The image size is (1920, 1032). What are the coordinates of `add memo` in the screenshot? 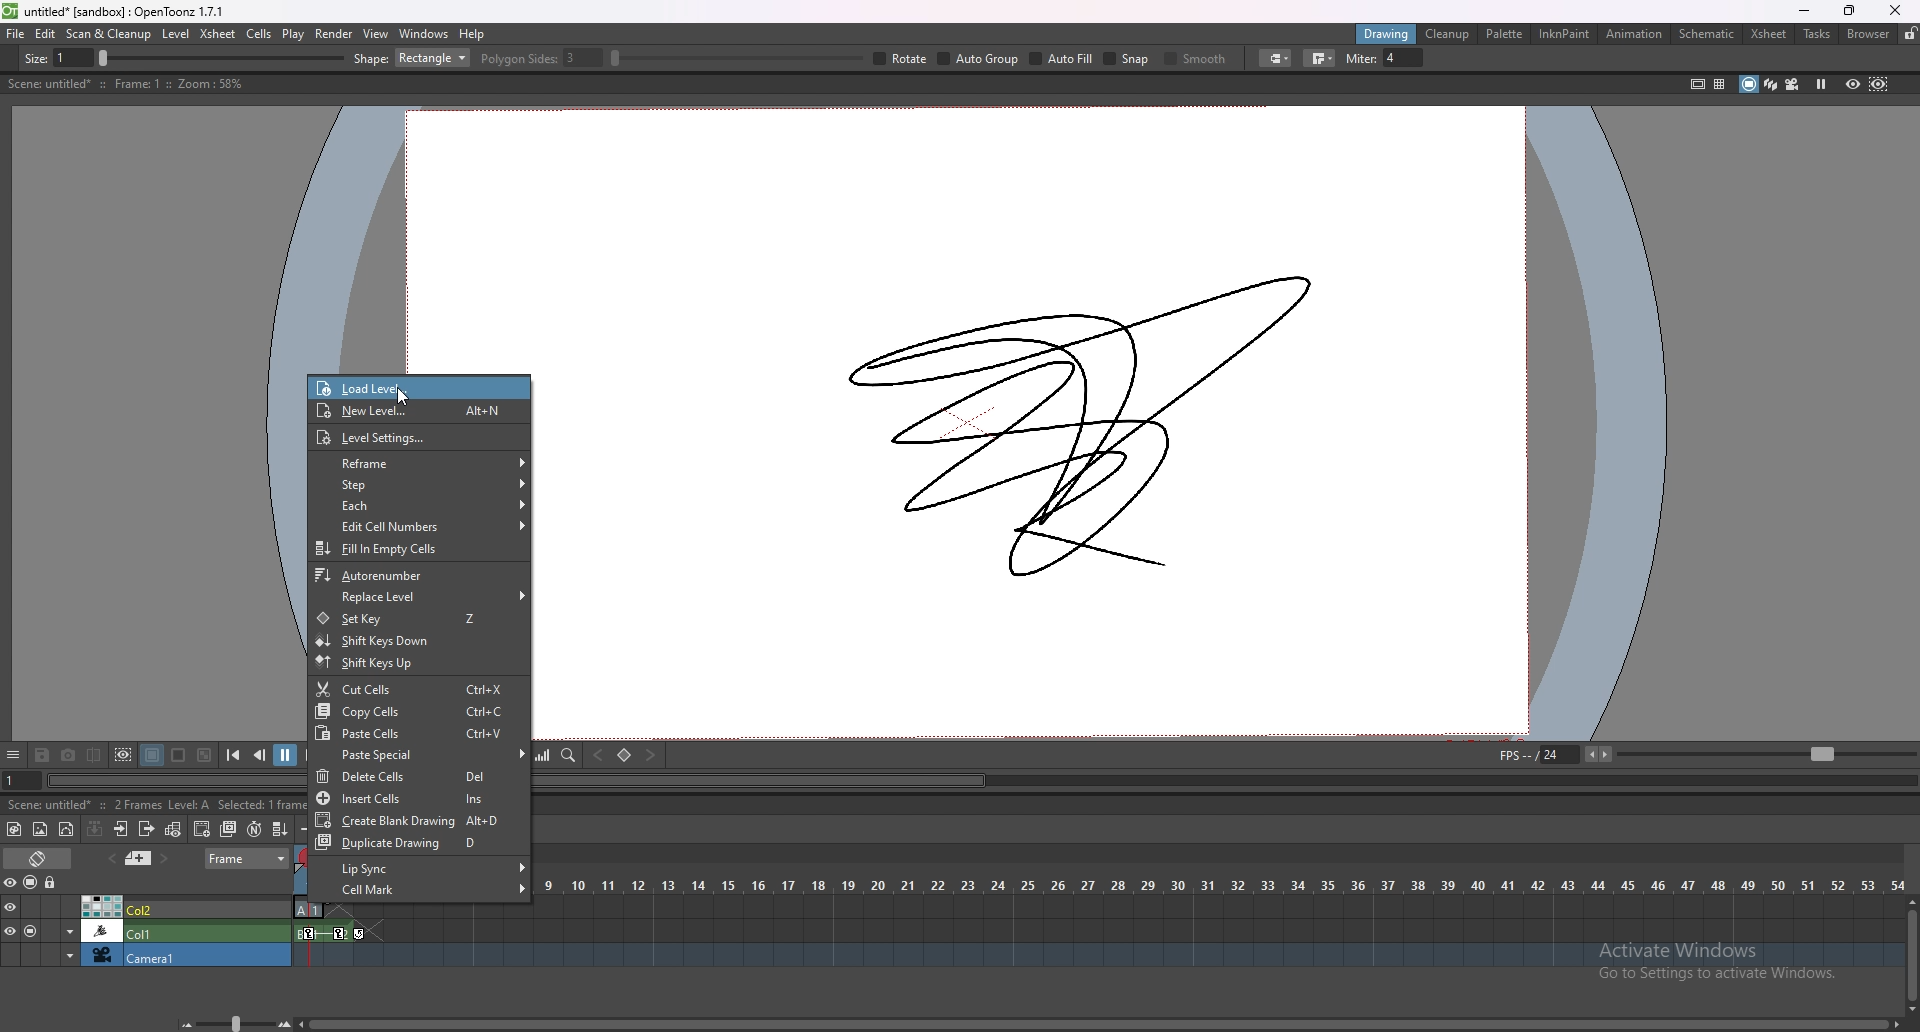 It's located at (139, 857).